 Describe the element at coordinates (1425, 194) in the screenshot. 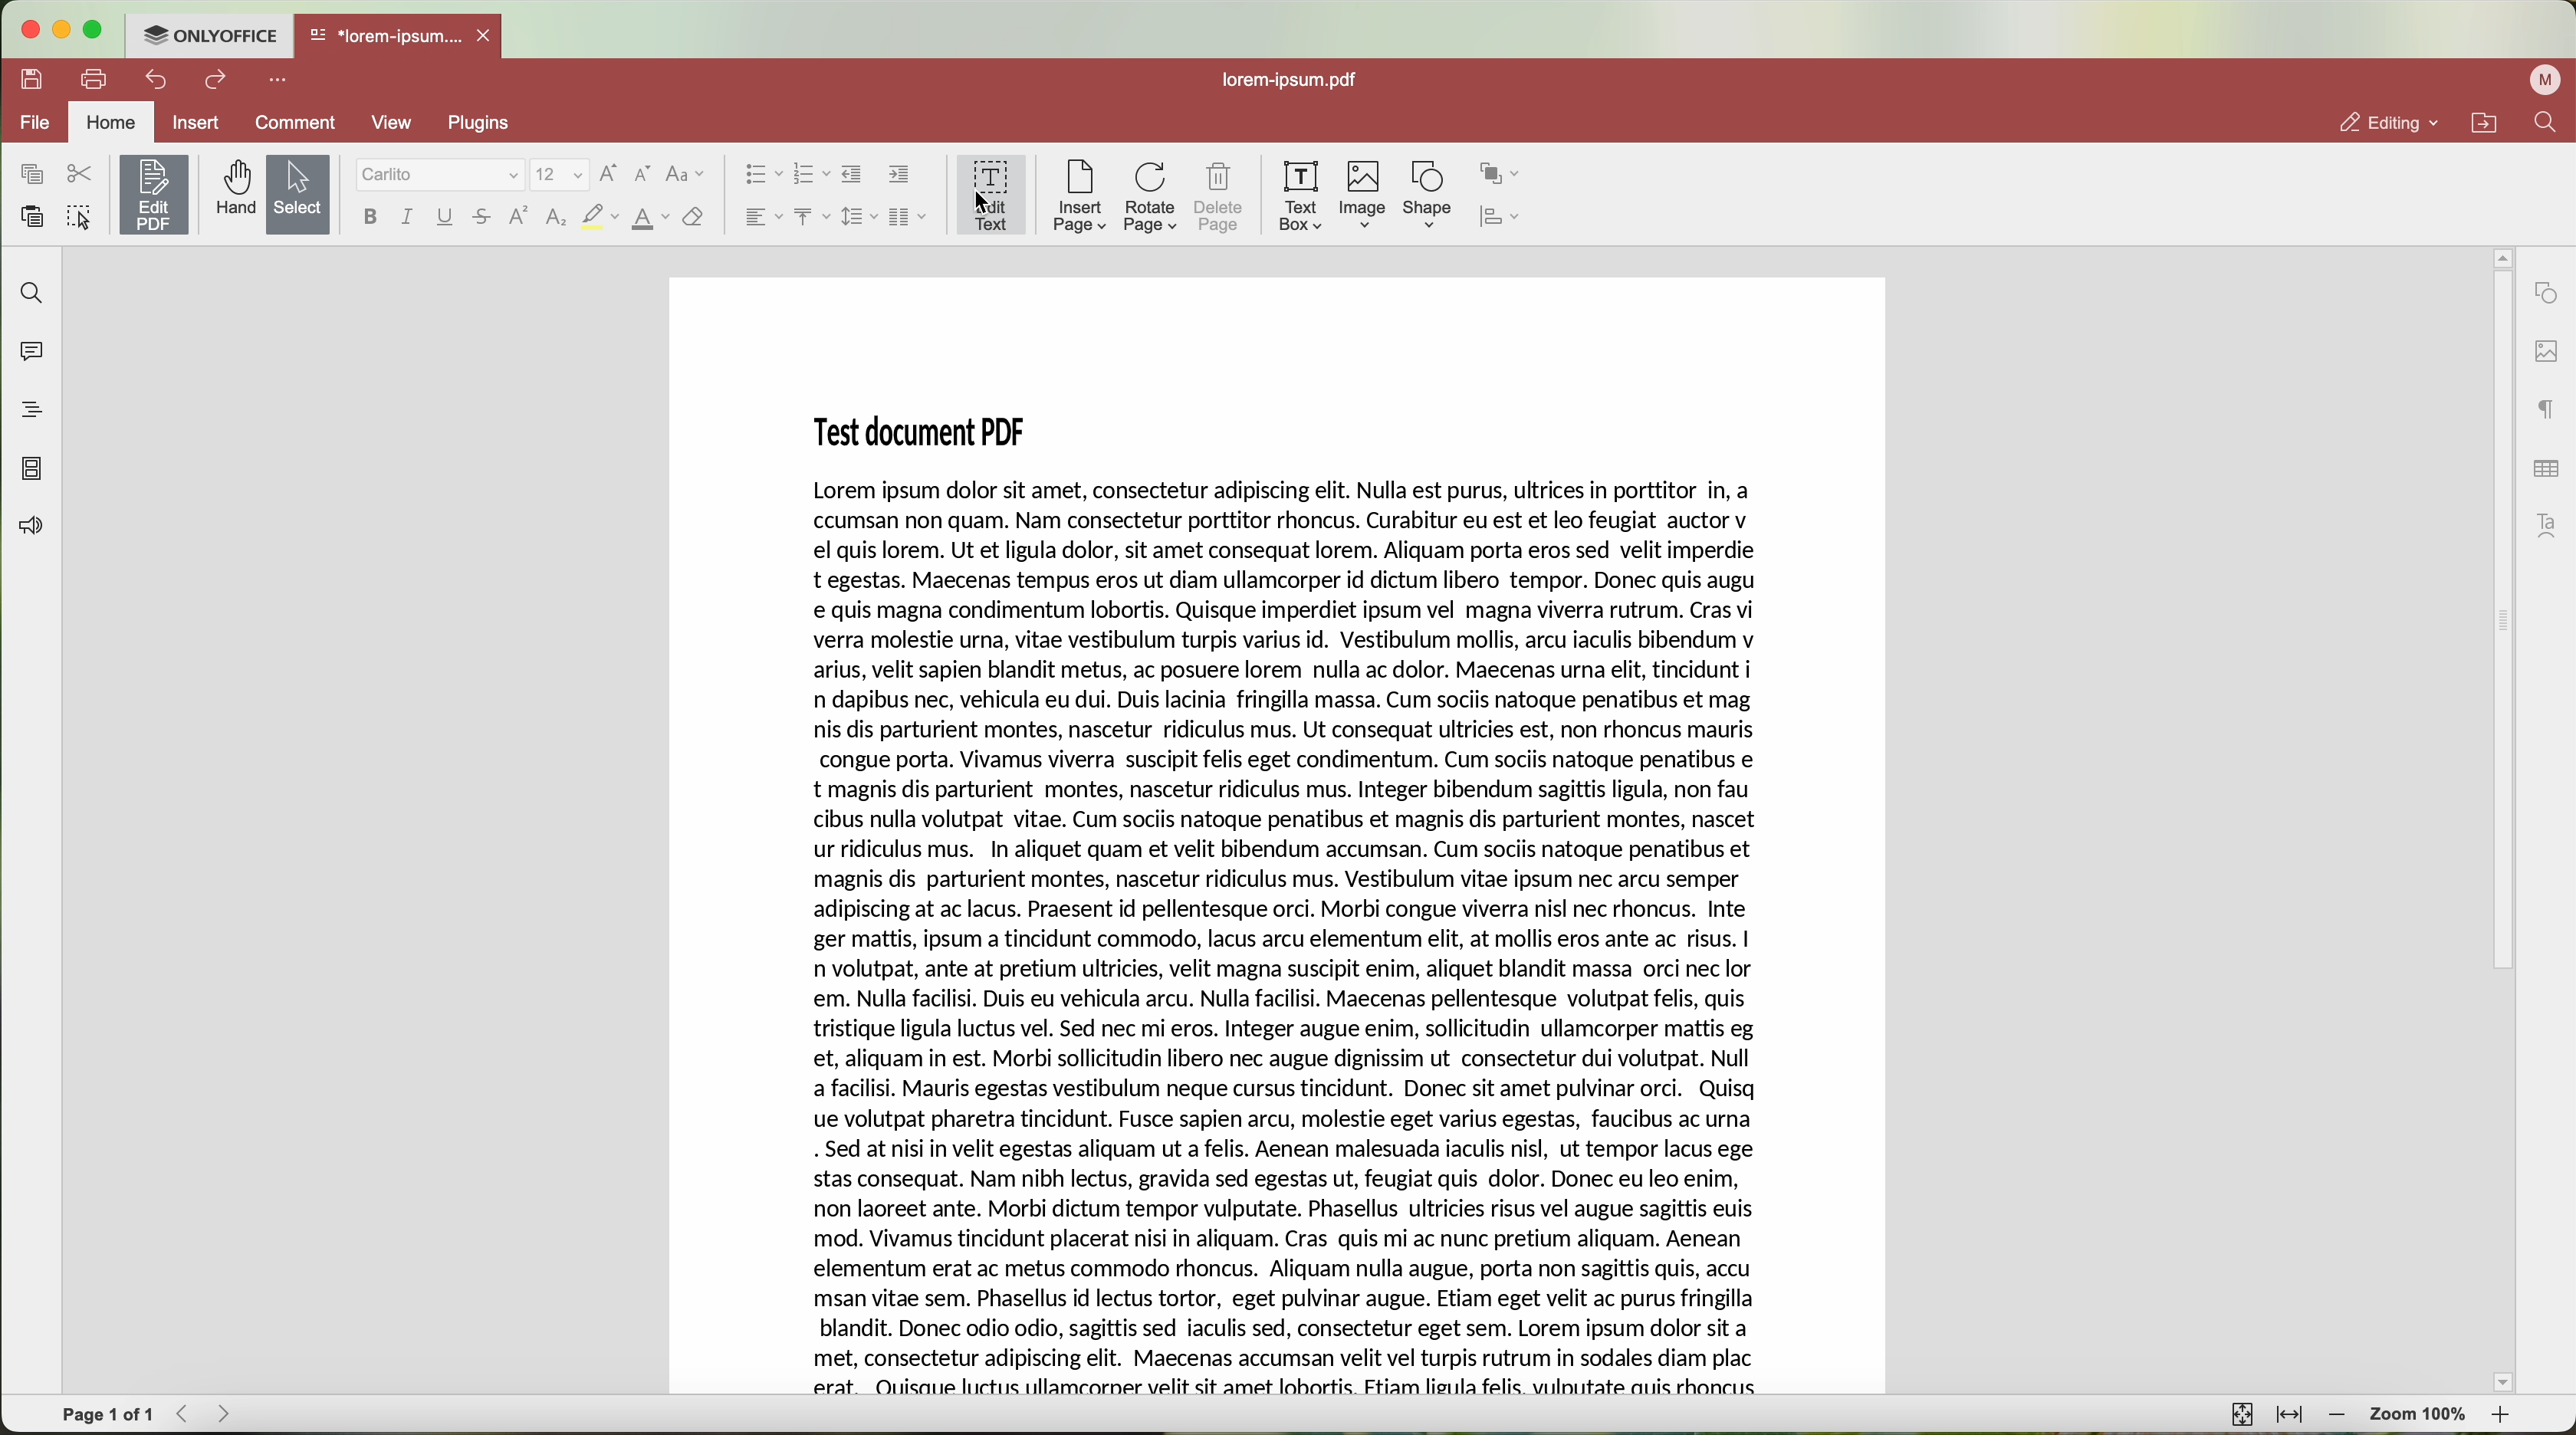

I see `shape` at that location.